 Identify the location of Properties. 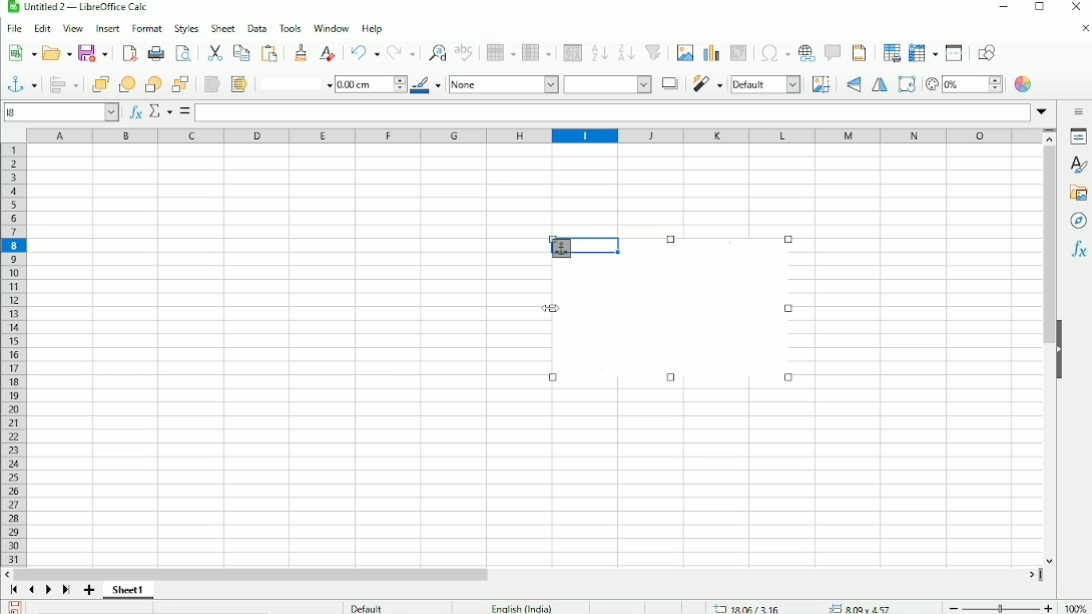
(1078, 137).